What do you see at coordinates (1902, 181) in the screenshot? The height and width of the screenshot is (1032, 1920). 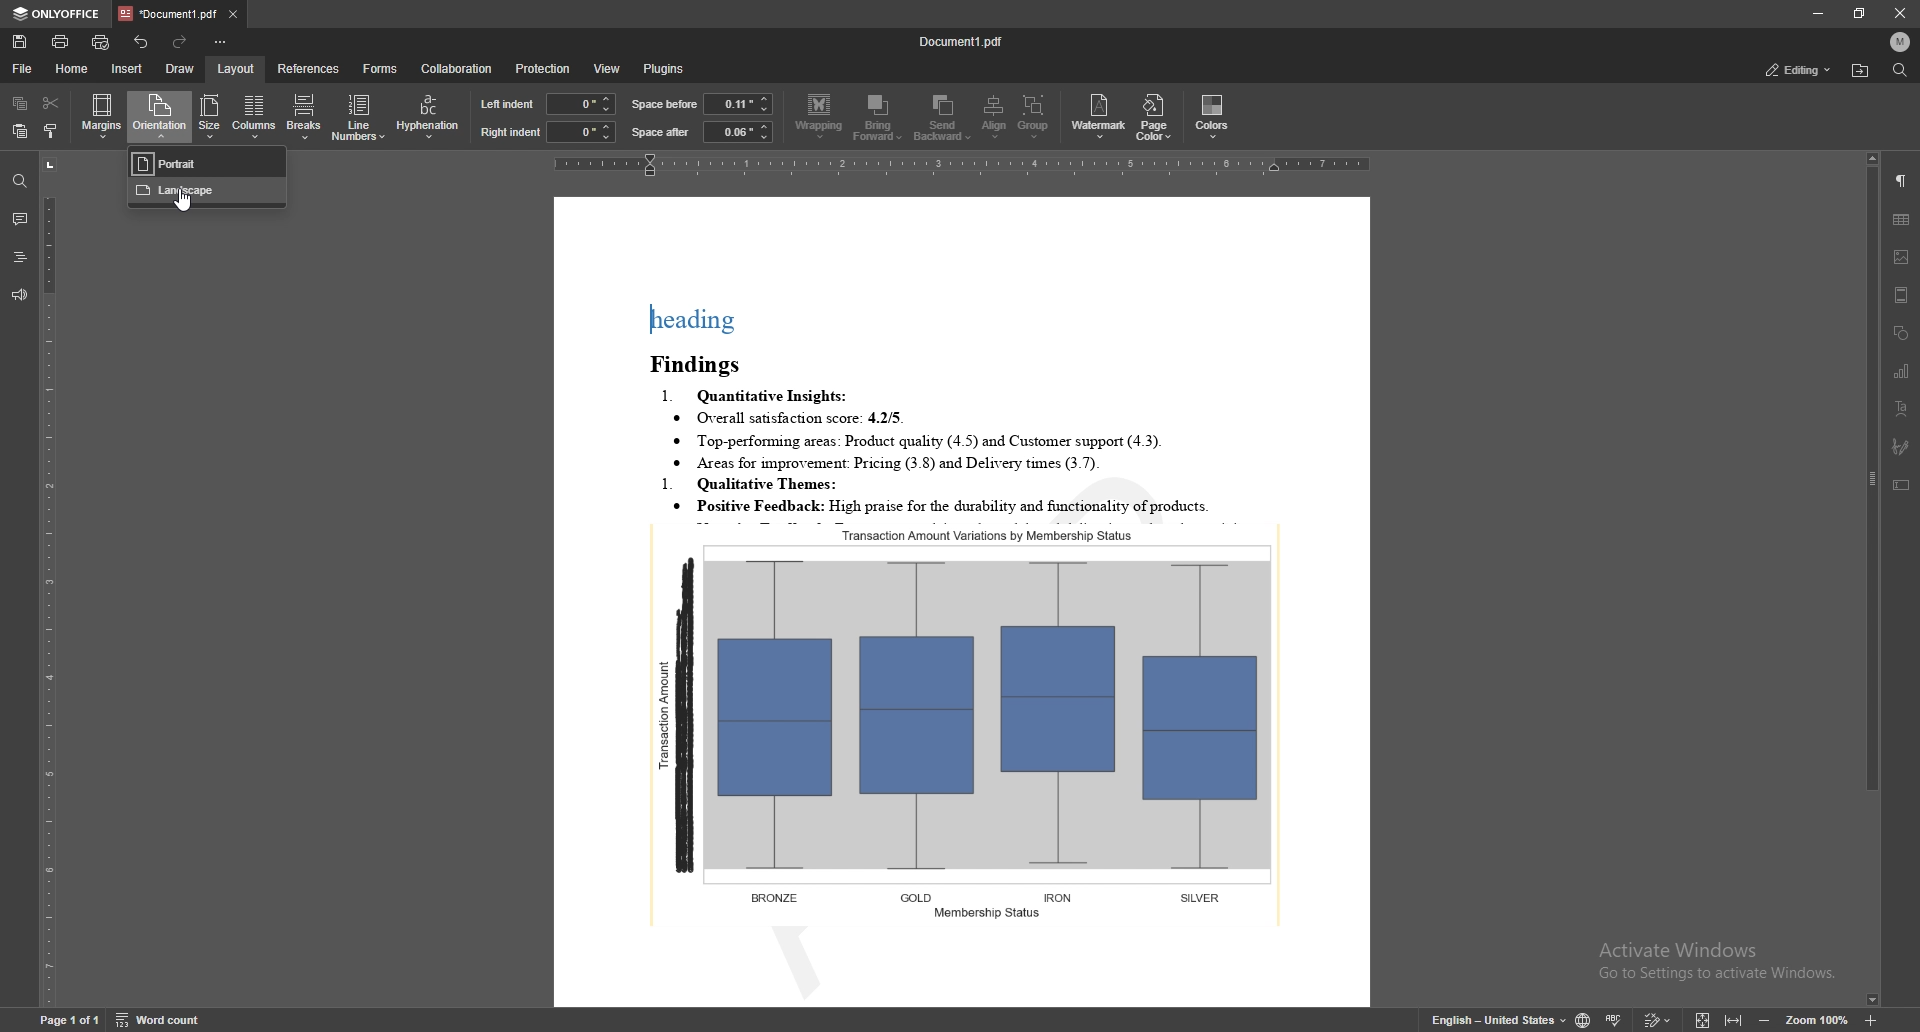 I see `paragraph` at bounding box center [1902, 181].